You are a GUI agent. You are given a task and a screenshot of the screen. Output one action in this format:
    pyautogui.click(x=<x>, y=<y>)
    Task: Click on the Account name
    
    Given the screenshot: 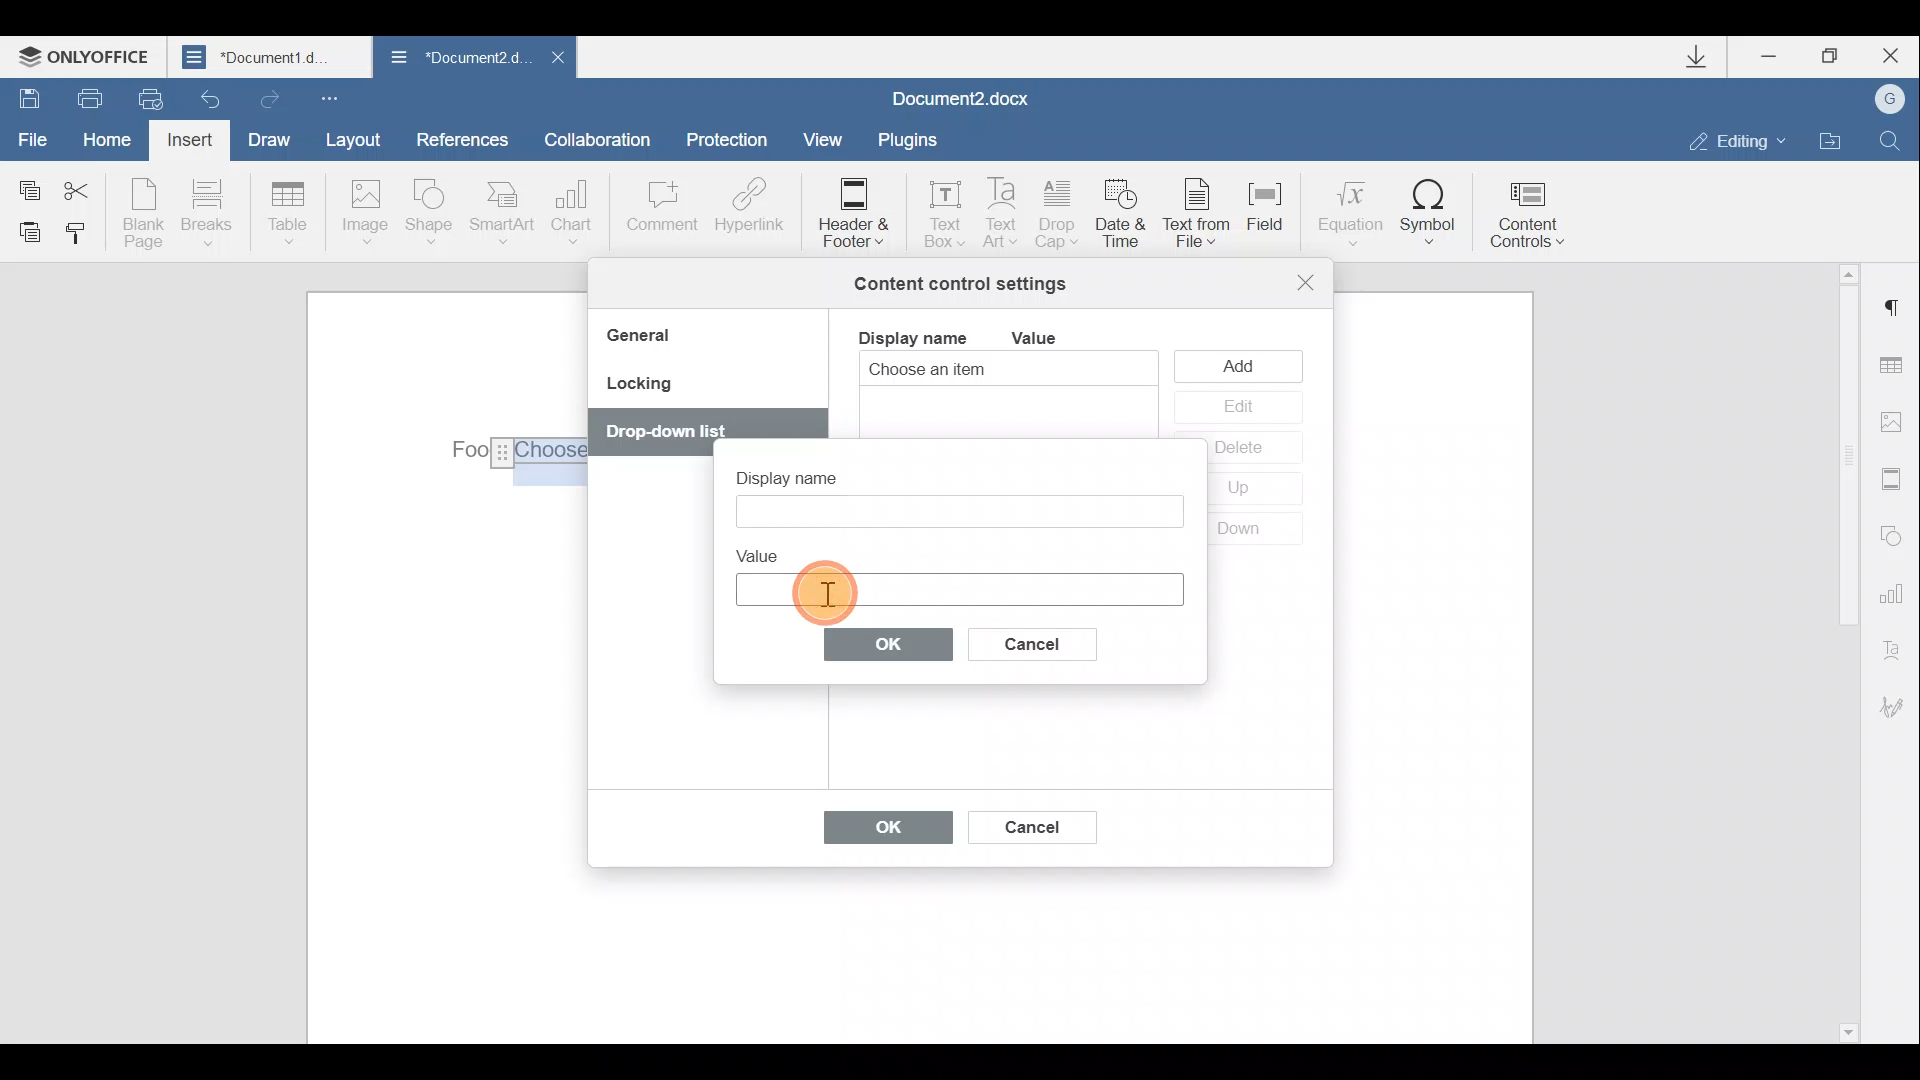 What is the action you would take?
    pyautogui.click(x=1883, y=100)
    